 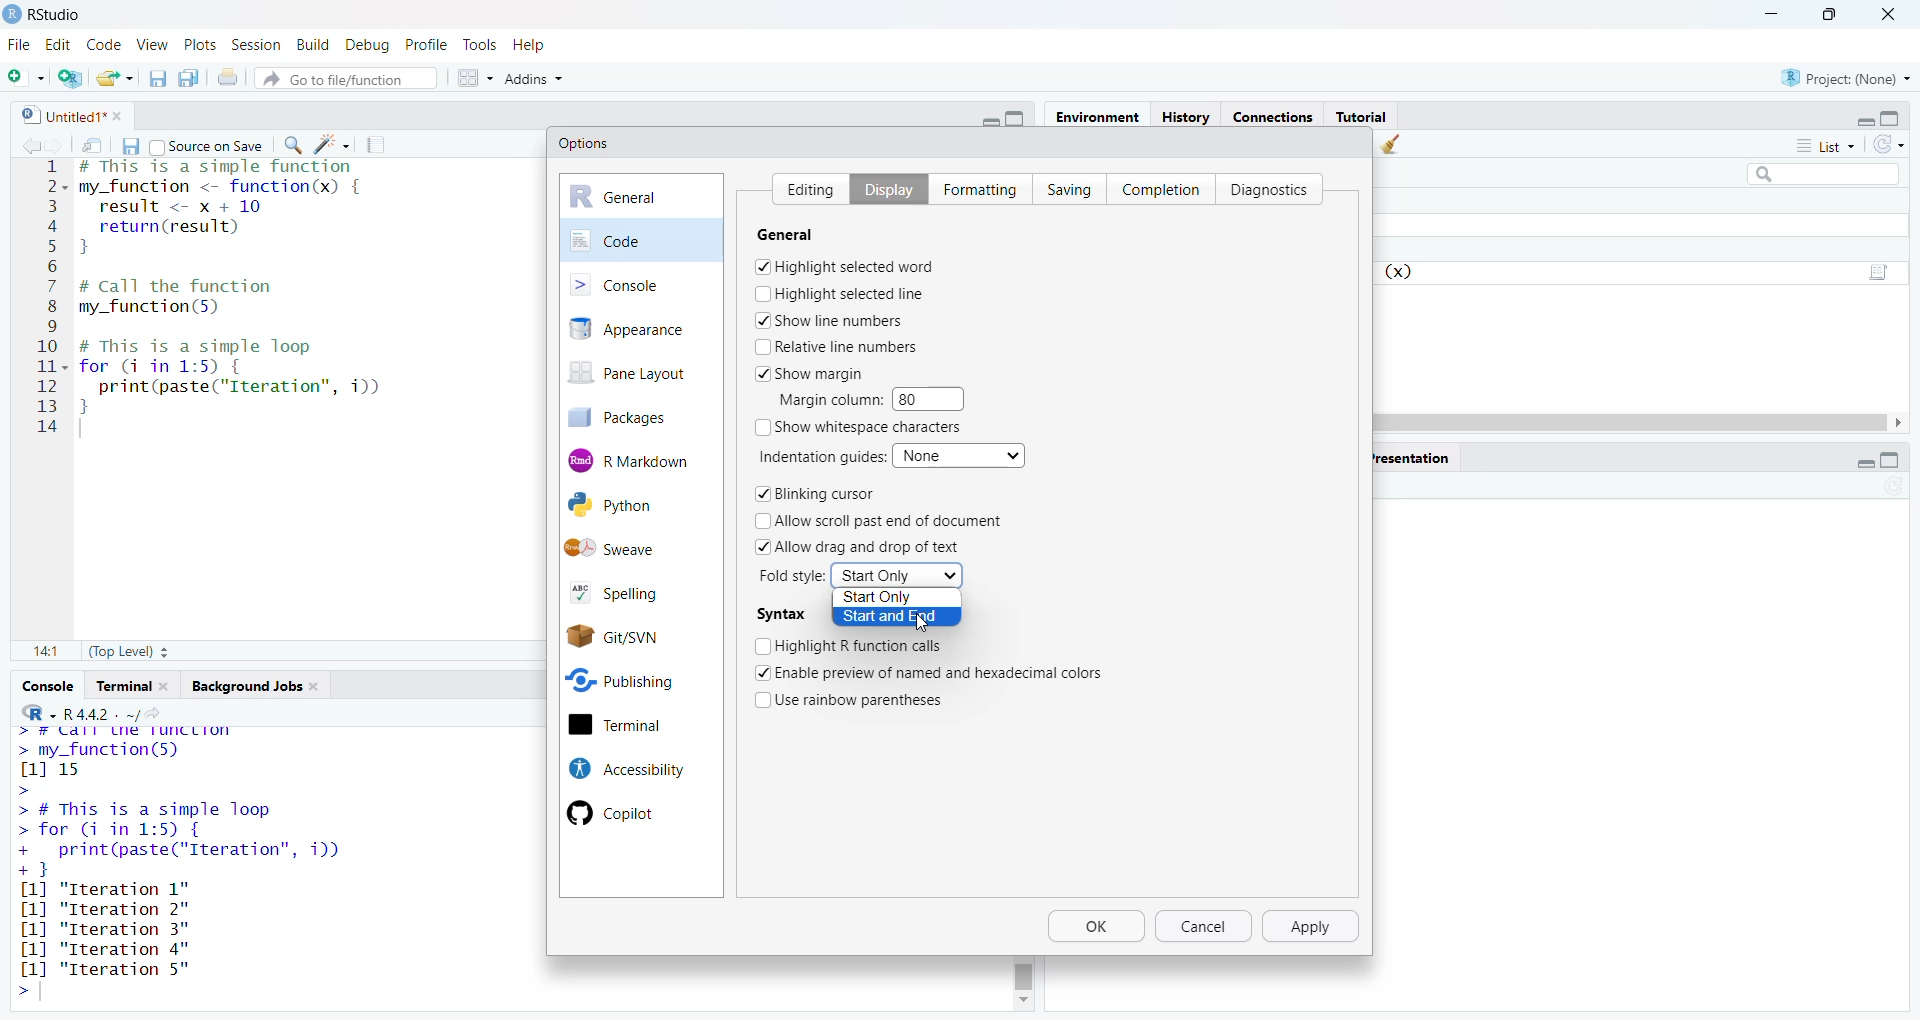 I want to click on [1] "Iteration 3", so click(x=103, y=930).